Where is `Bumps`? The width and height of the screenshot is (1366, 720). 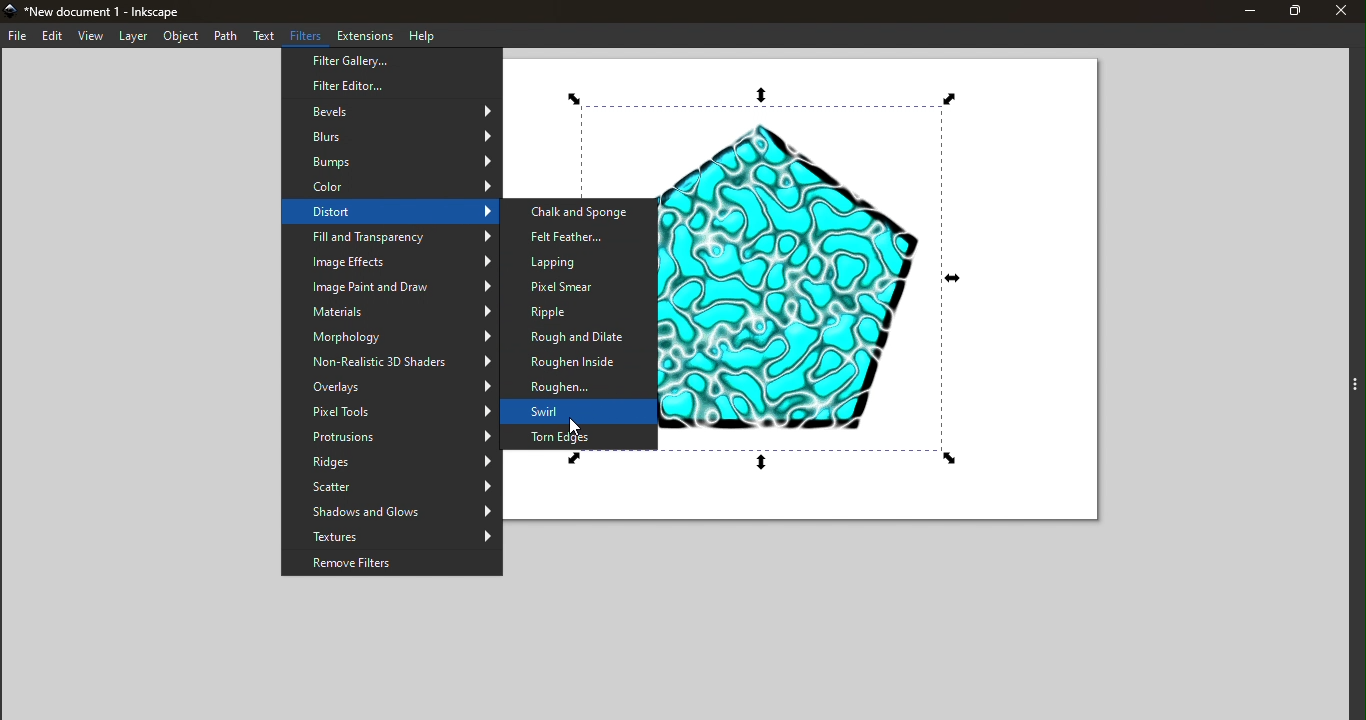 Bumps is located at coordinates (390, 161).